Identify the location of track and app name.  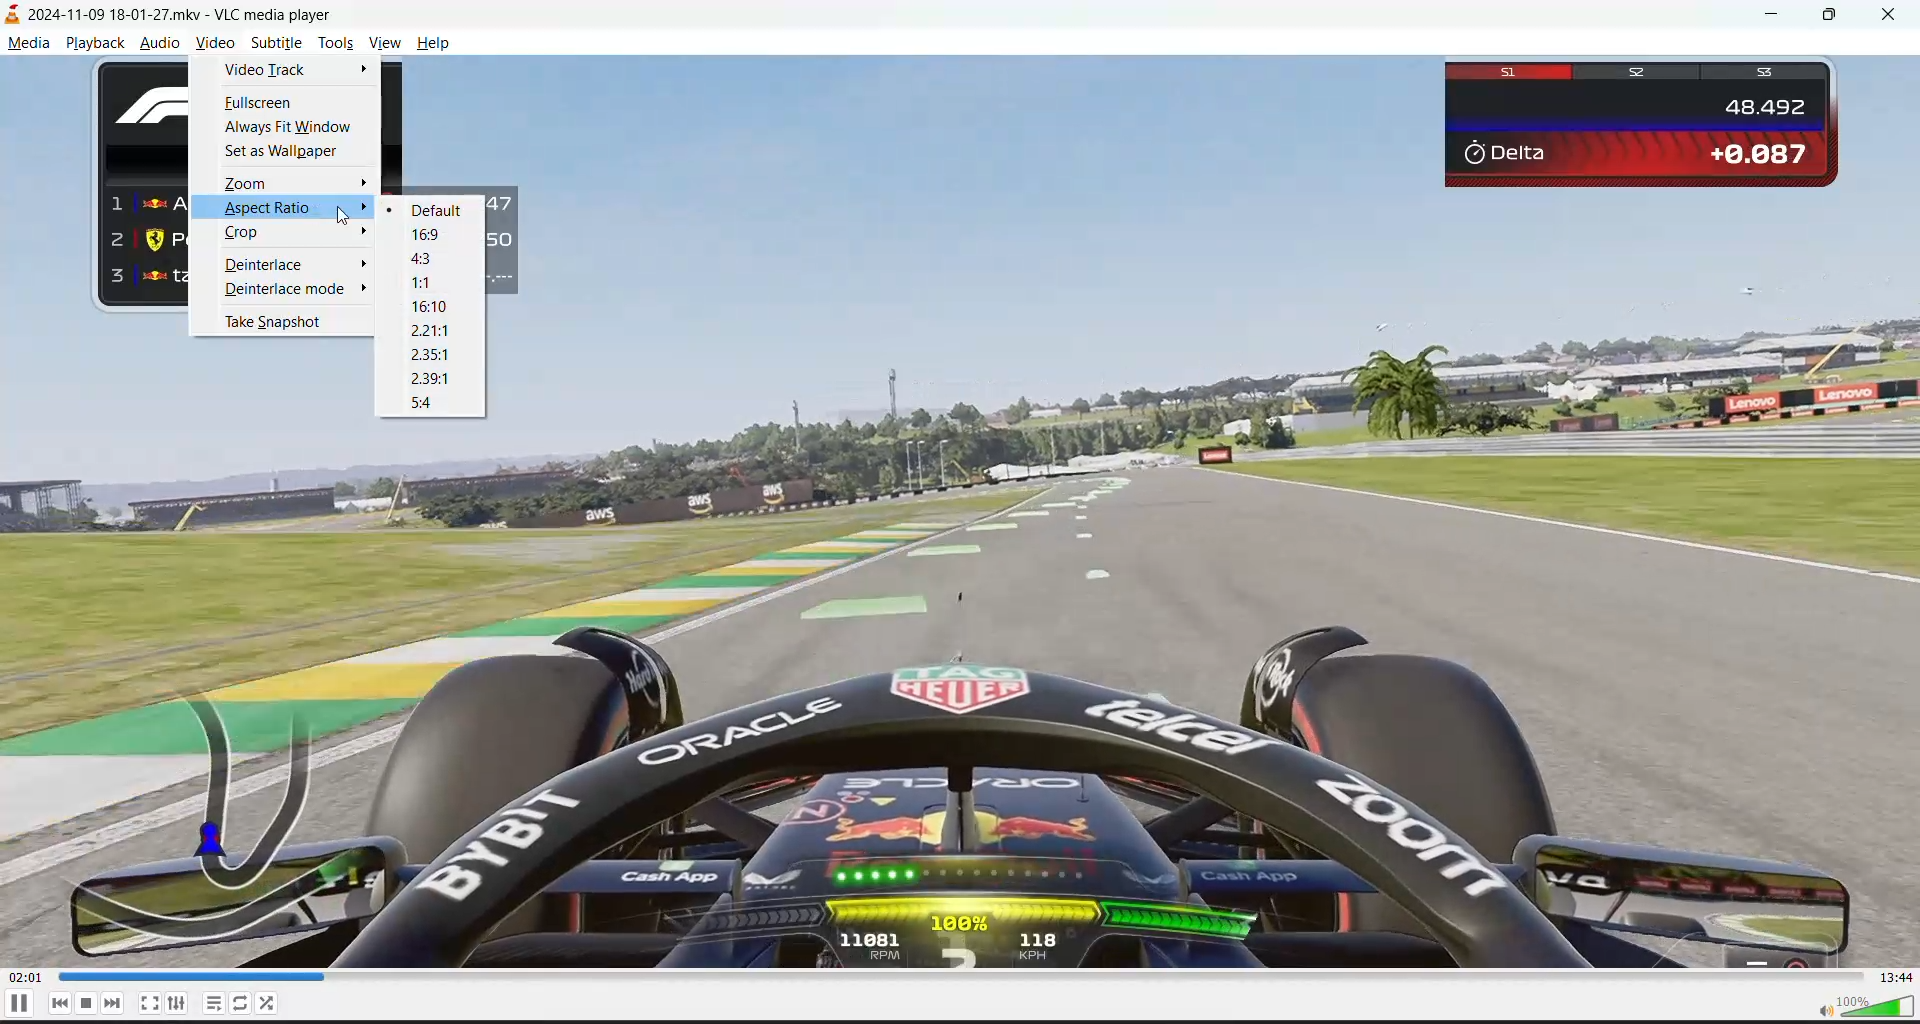
(176, 15).